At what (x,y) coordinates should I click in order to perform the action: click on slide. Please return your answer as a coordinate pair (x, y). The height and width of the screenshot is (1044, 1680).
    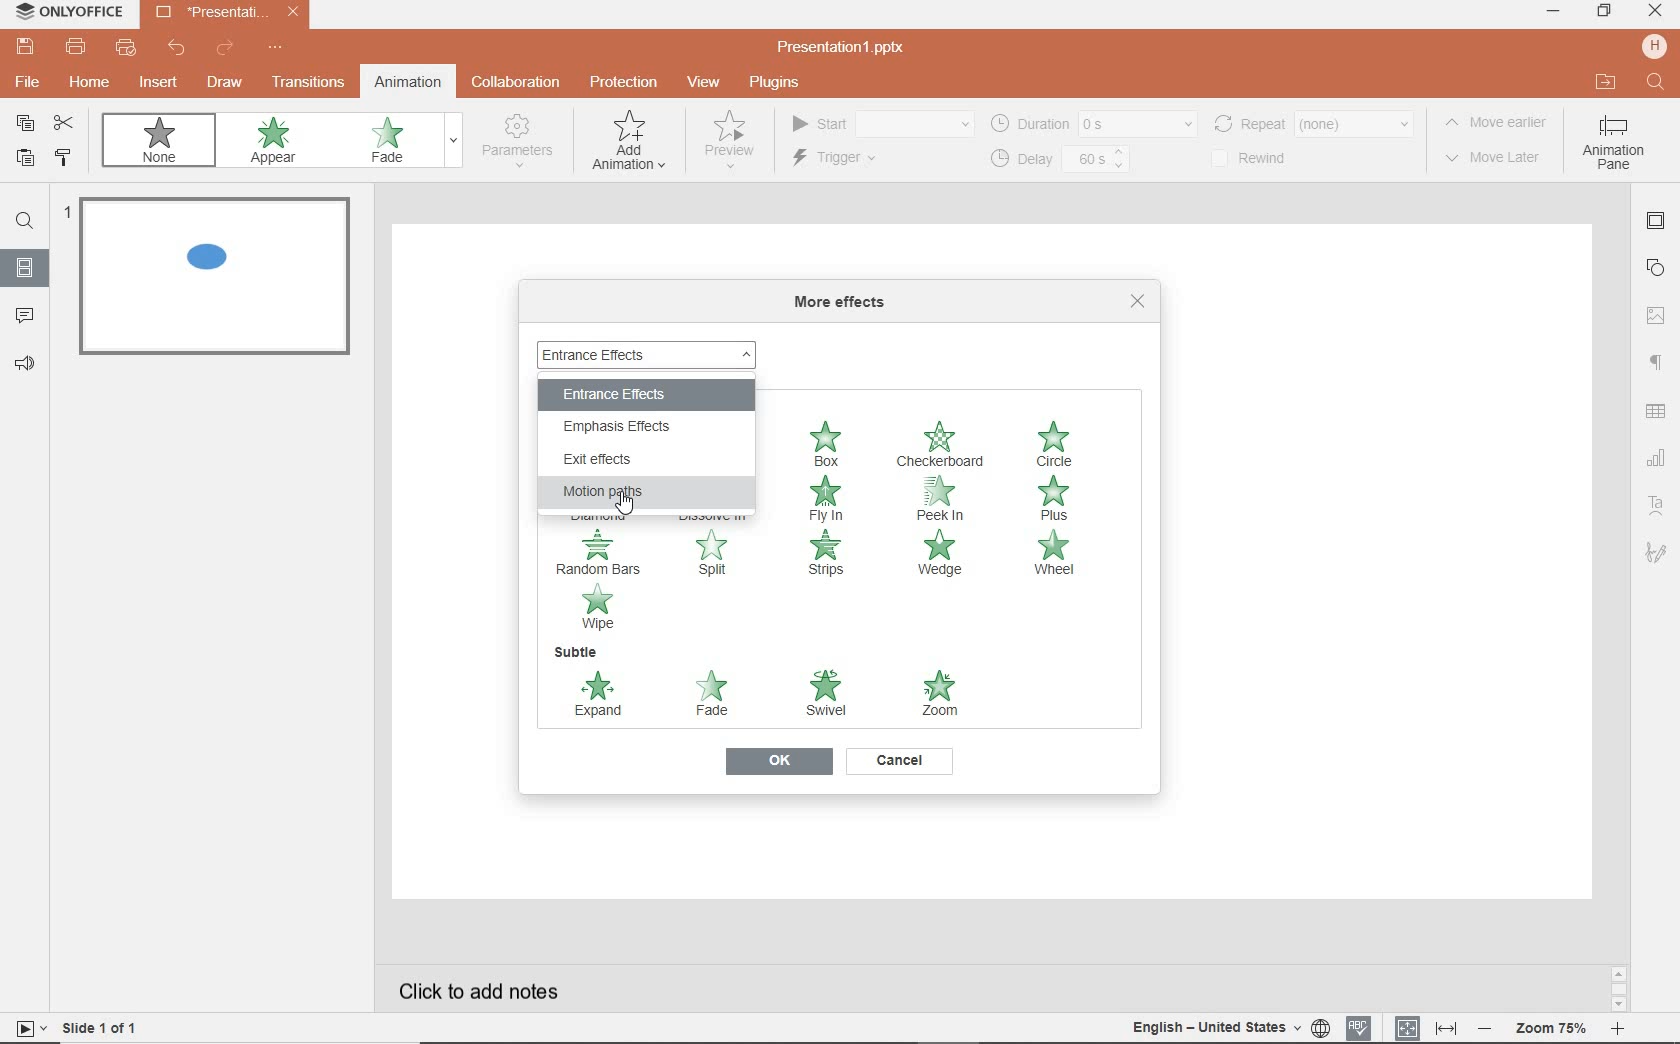
    Looking at the image, I should click on (25, 269).